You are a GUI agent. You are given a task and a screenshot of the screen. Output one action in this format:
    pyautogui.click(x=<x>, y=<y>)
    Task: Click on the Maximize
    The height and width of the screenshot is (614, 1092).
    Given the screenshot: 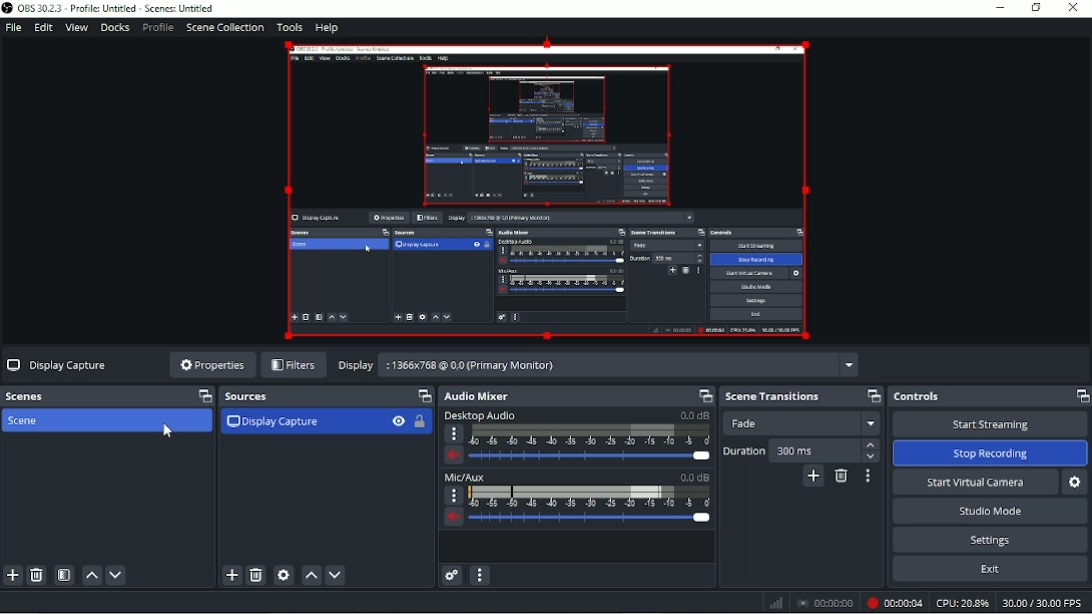 What is the action you would take?
    pyautogui.click(x=702, y=395)
    